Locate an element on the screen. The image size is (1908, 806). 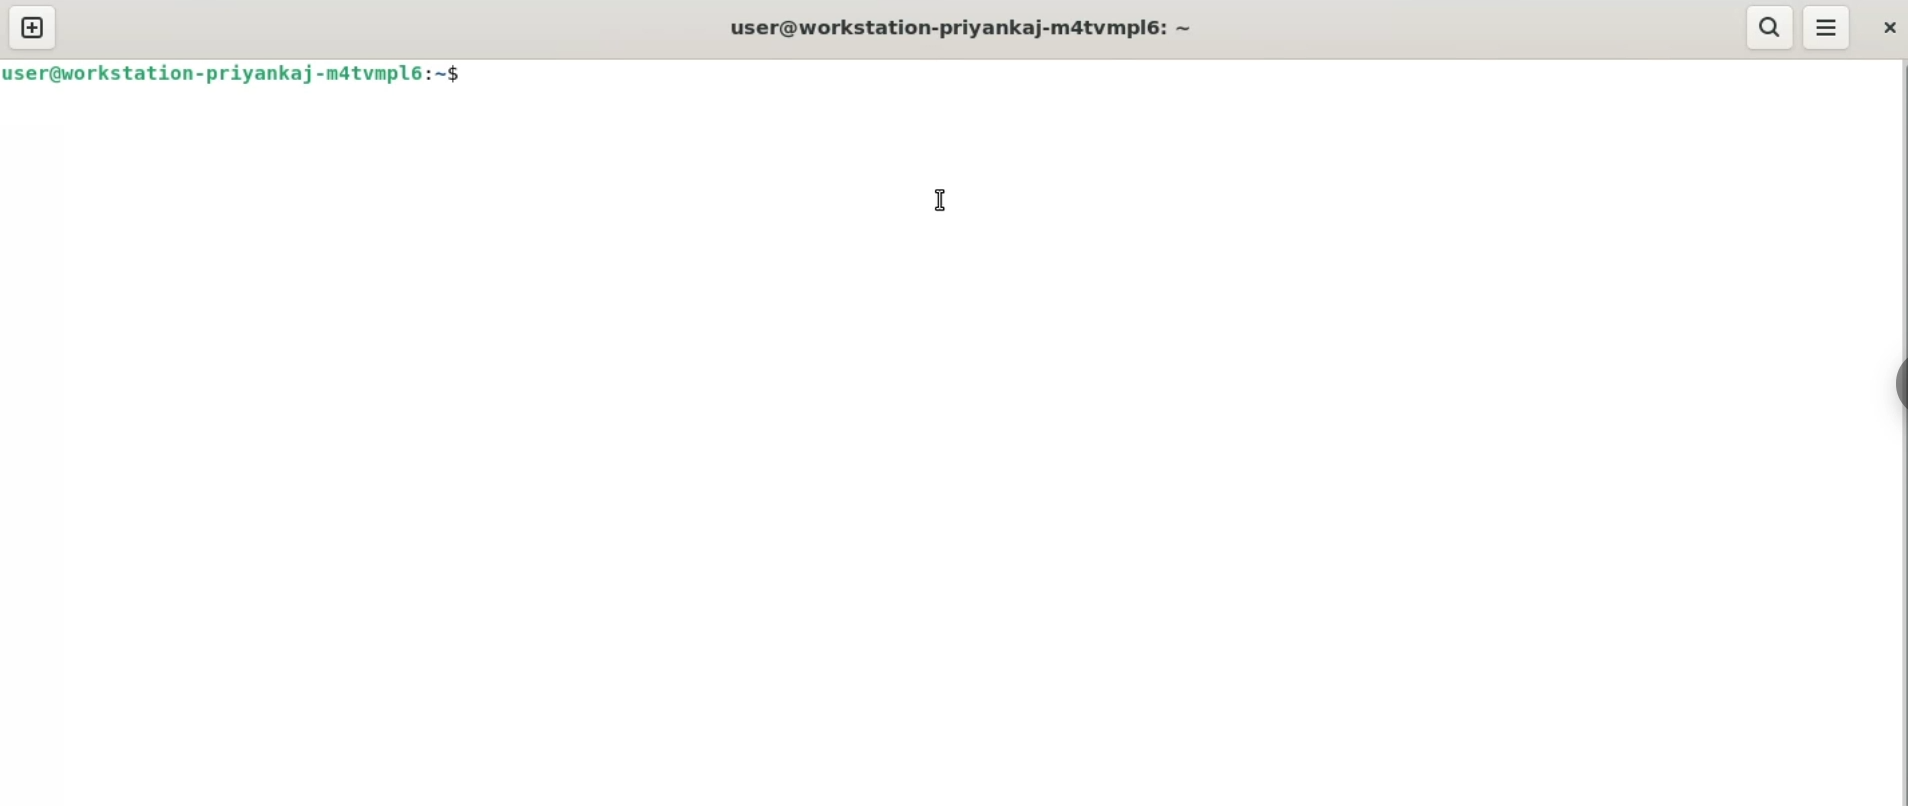
search is located at coordinates (1770, 27).